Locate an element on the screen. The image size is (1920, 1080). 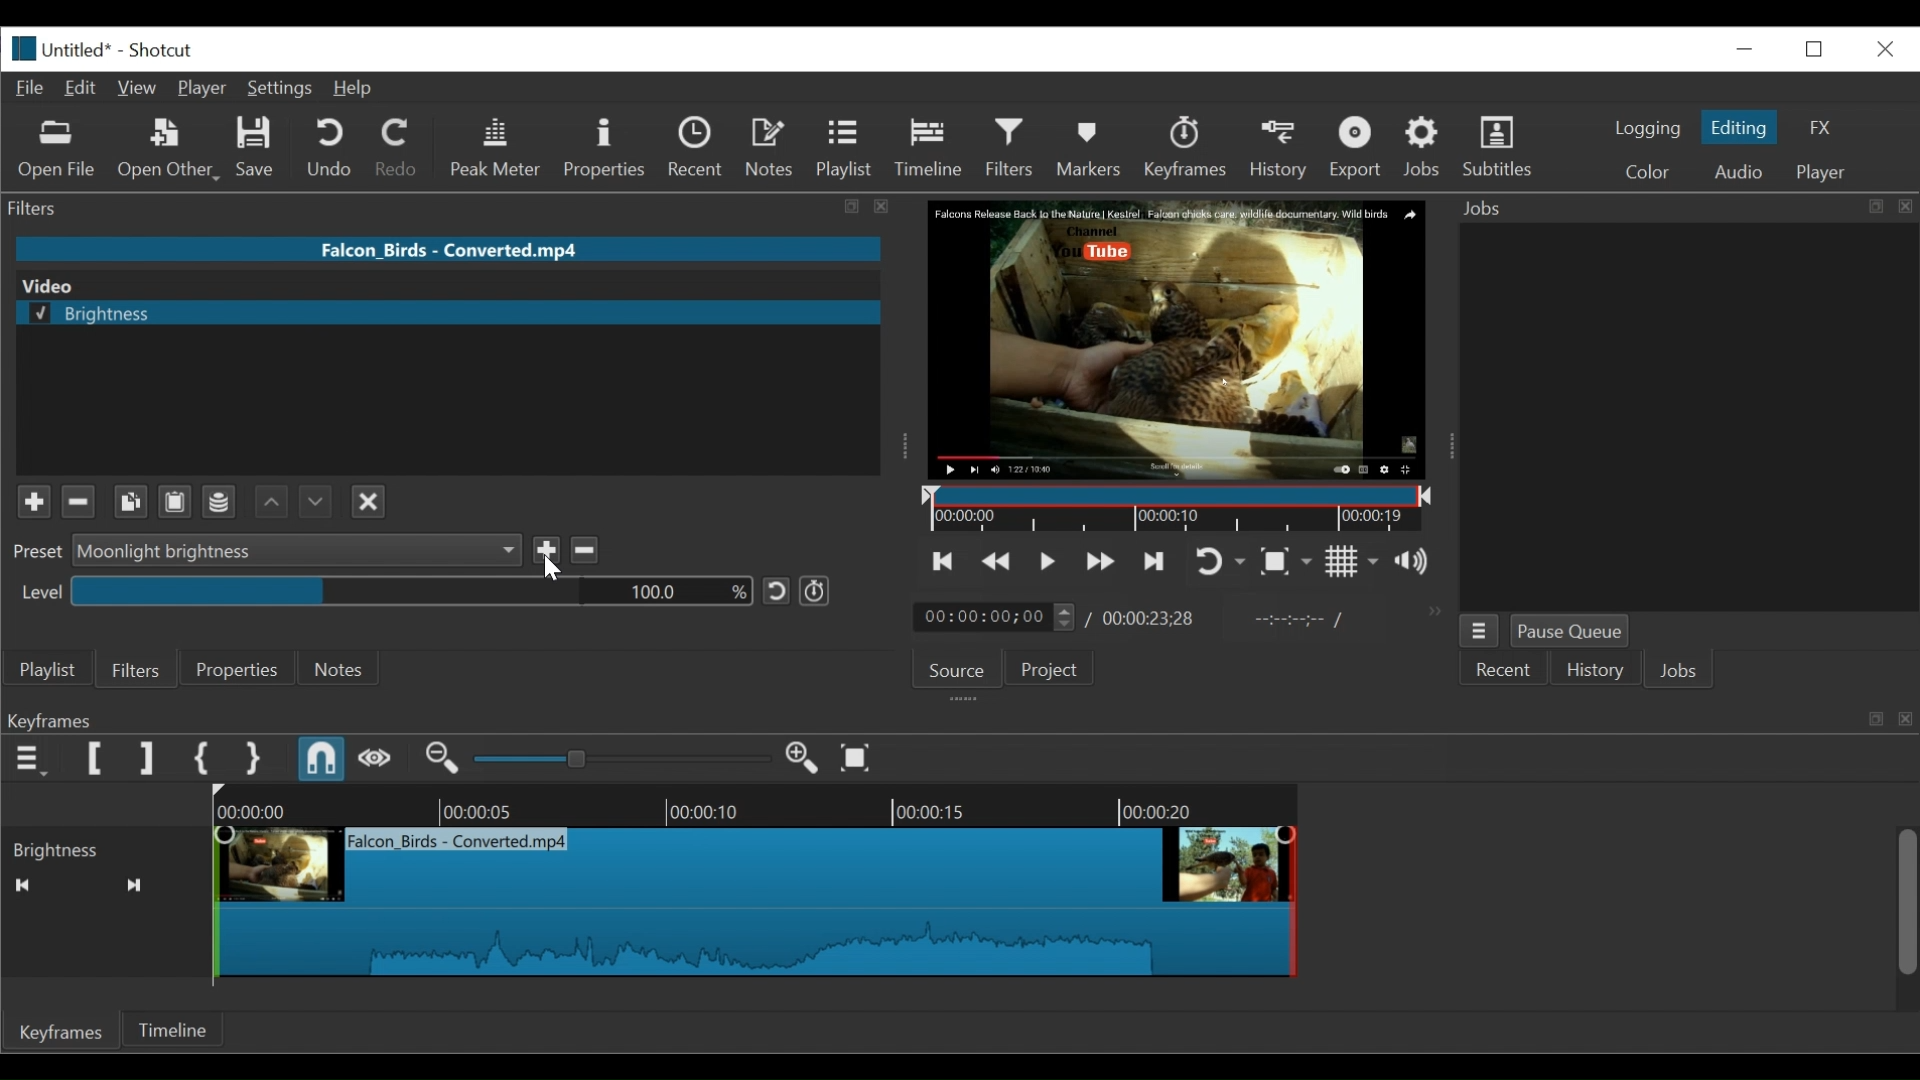
Use keyframe for this parameter is located at coordinates (813, 590).